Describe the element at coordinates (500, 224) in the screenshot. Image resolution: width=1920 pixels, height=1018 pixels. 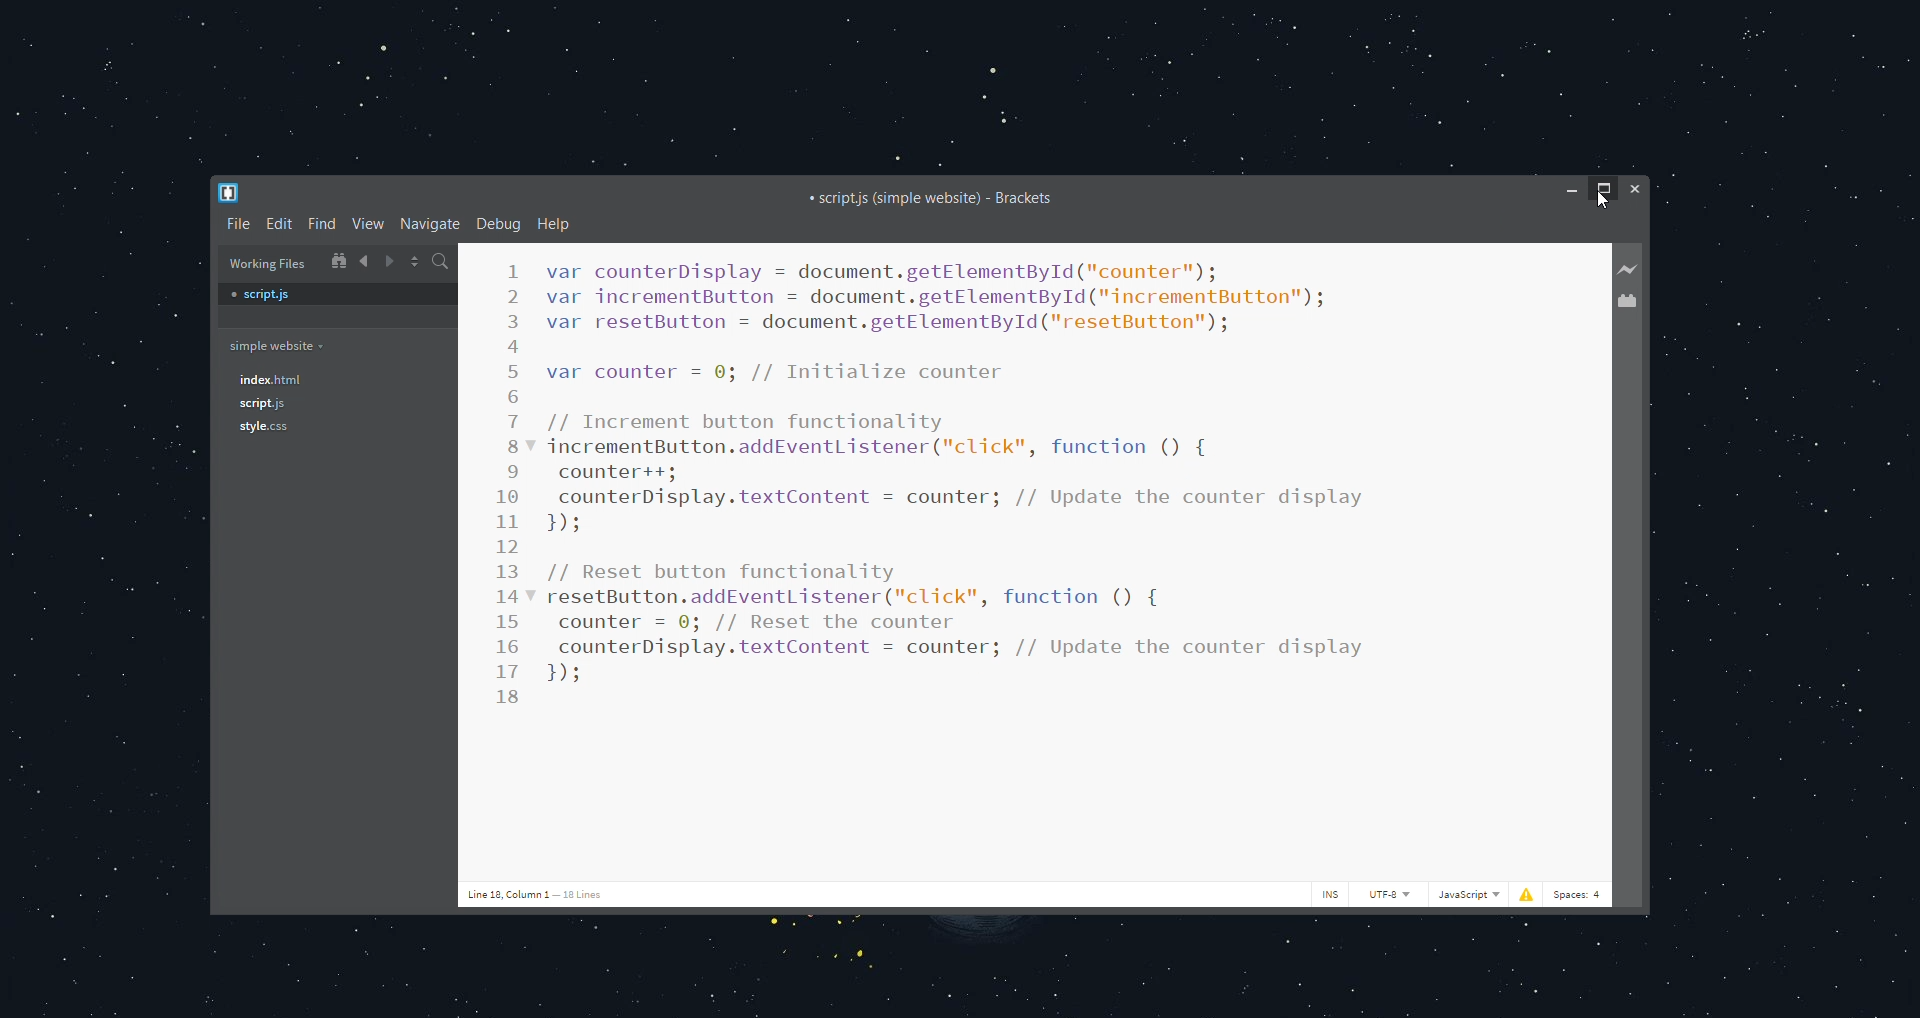
I see `debug` at that location.